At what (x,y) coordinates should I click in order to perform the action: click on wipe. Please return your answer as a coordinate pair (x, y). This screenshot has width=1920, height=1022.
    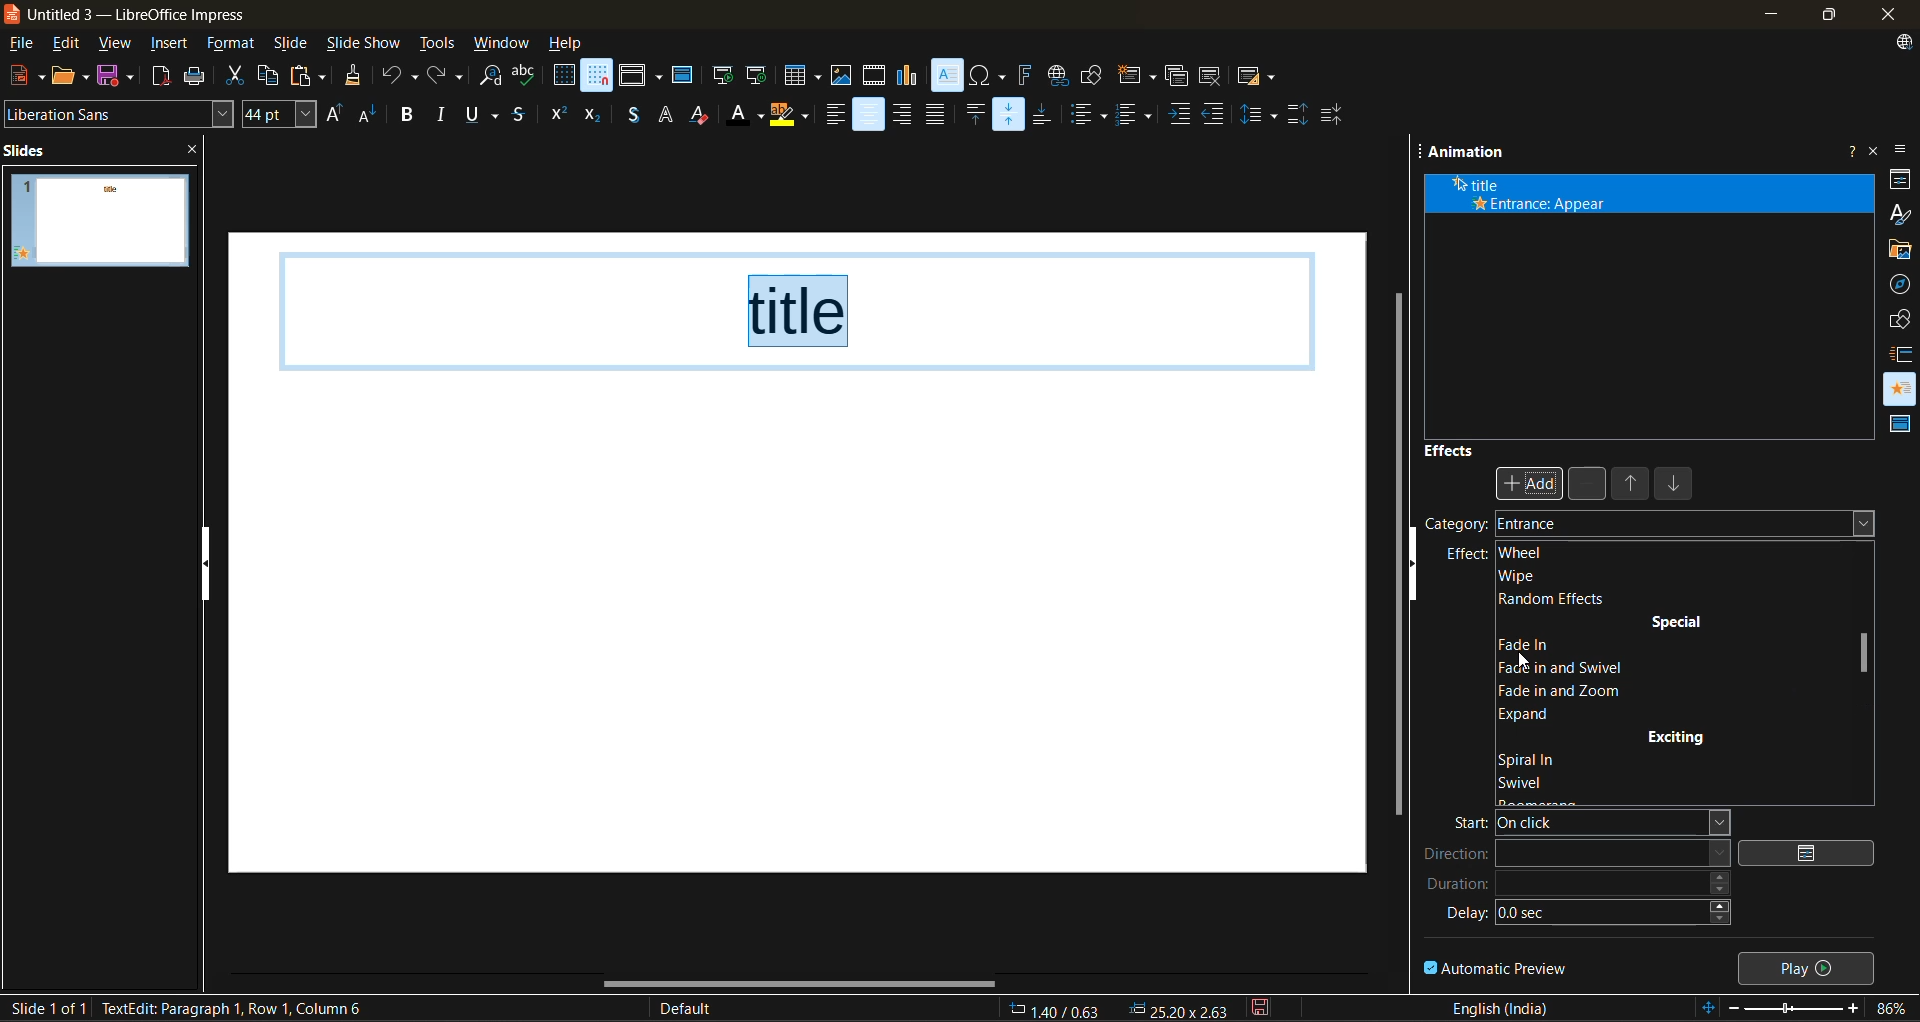
    Looking at the image, I should click on (1521, 577).